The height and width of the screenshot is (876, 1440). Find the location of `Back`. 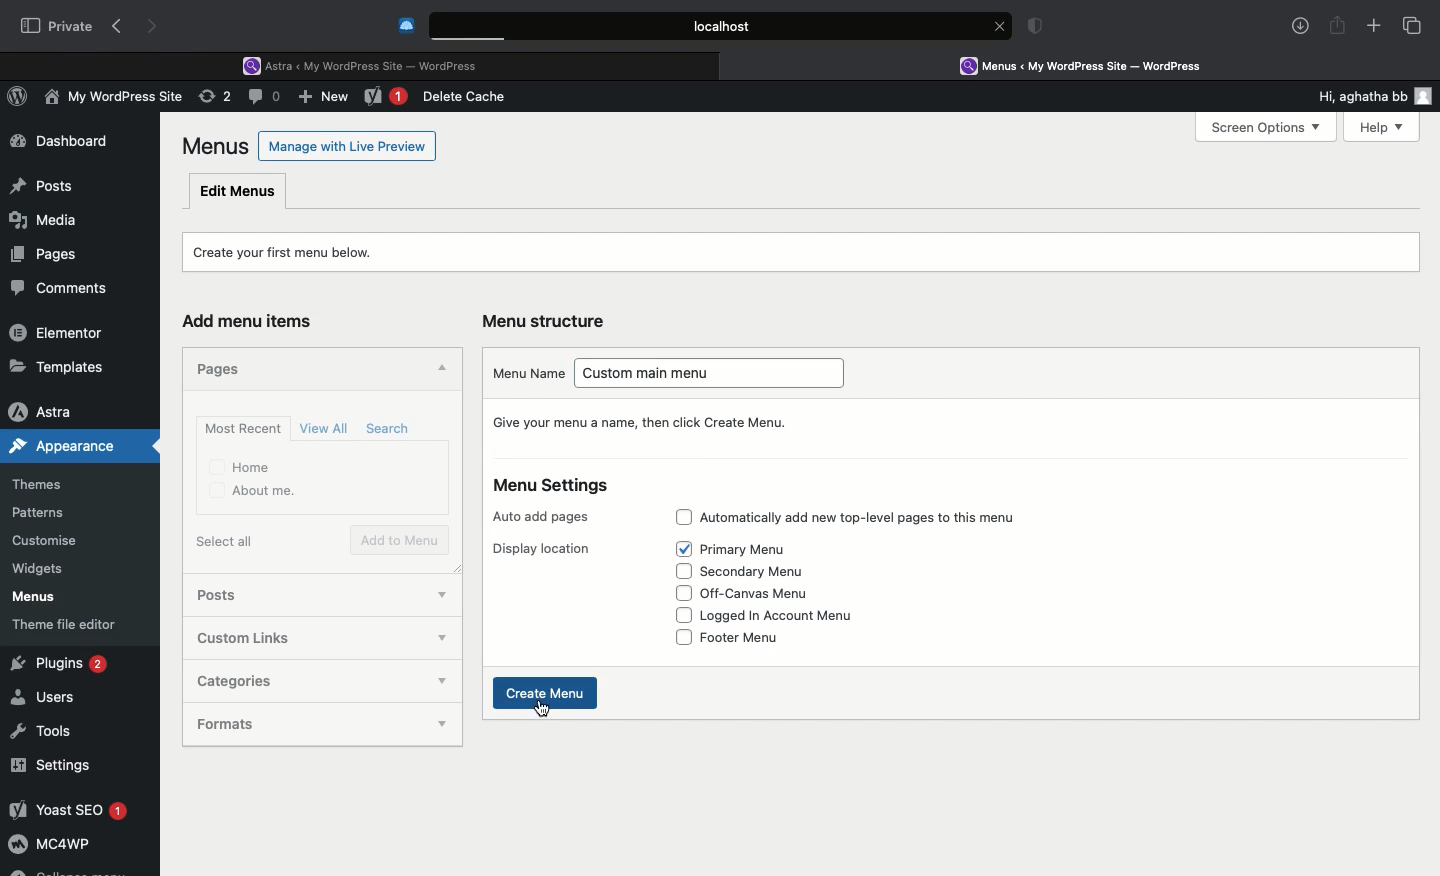

Back is located at coordinates (121, 27).